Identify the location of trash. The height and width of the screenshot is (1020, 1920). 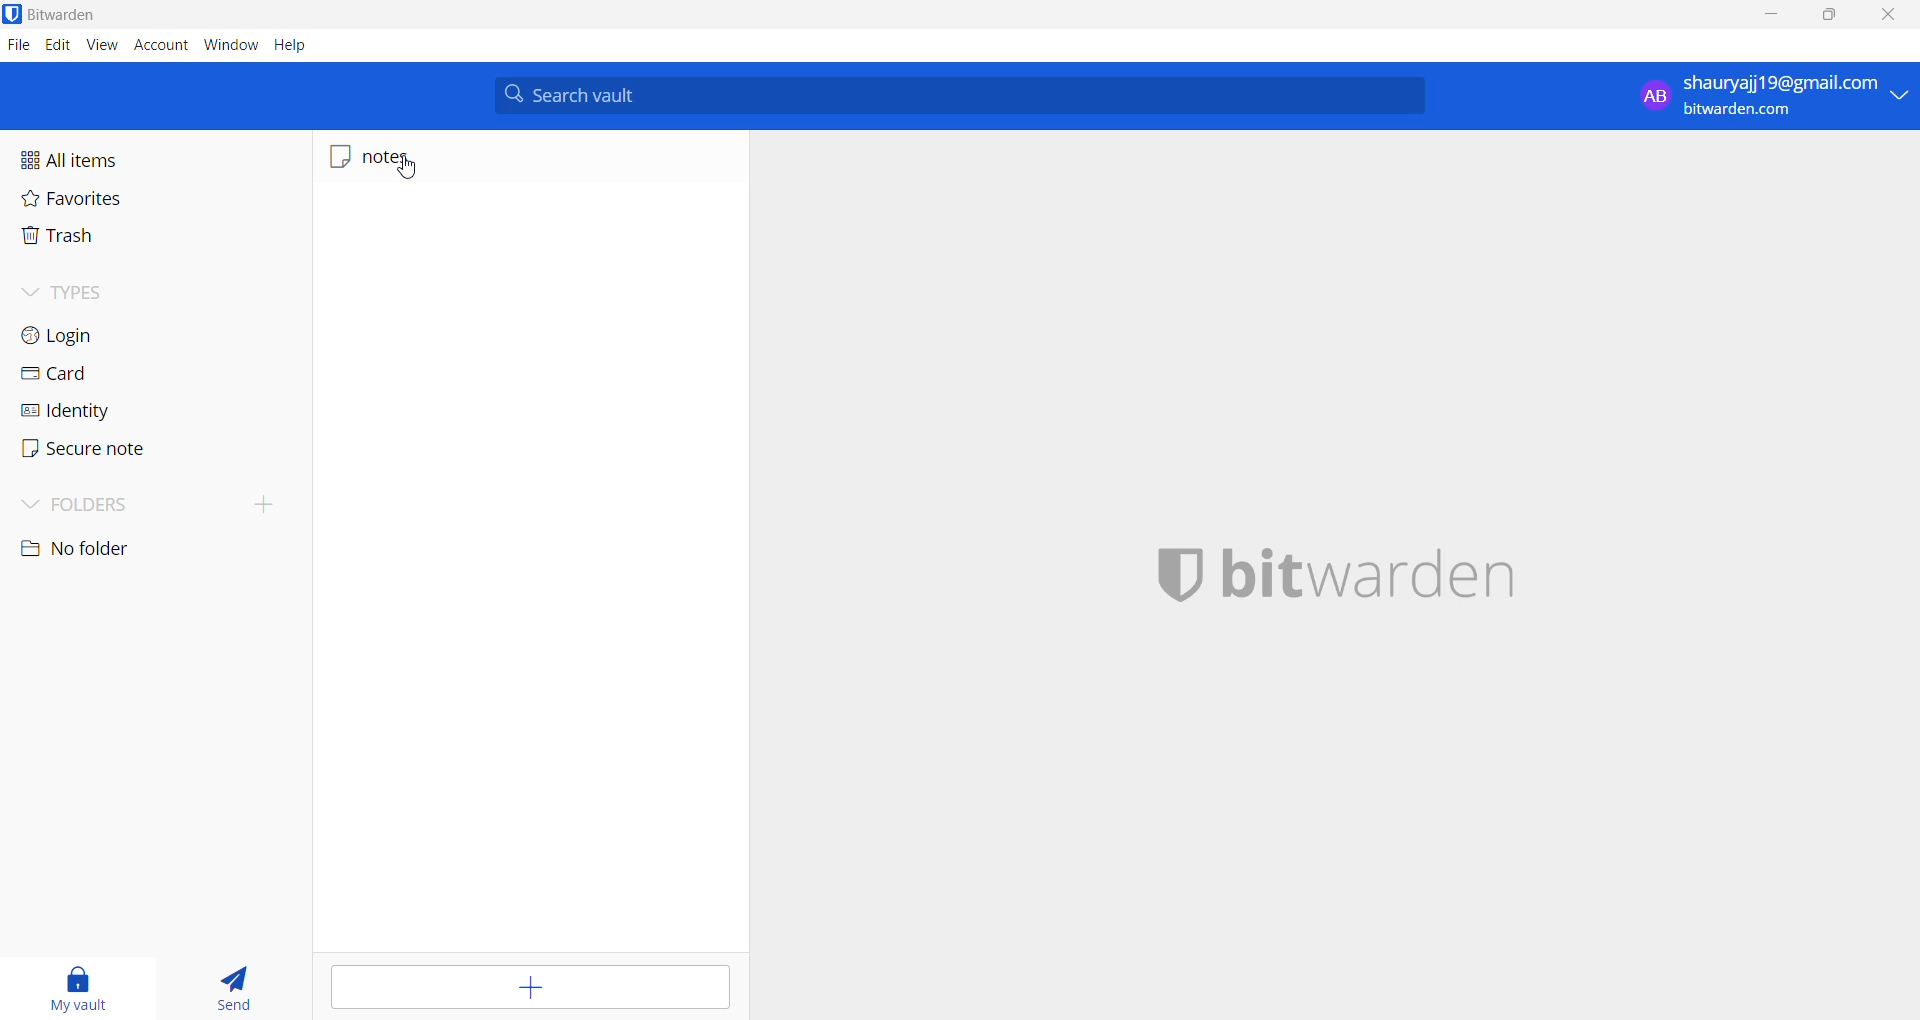
(88, 237).